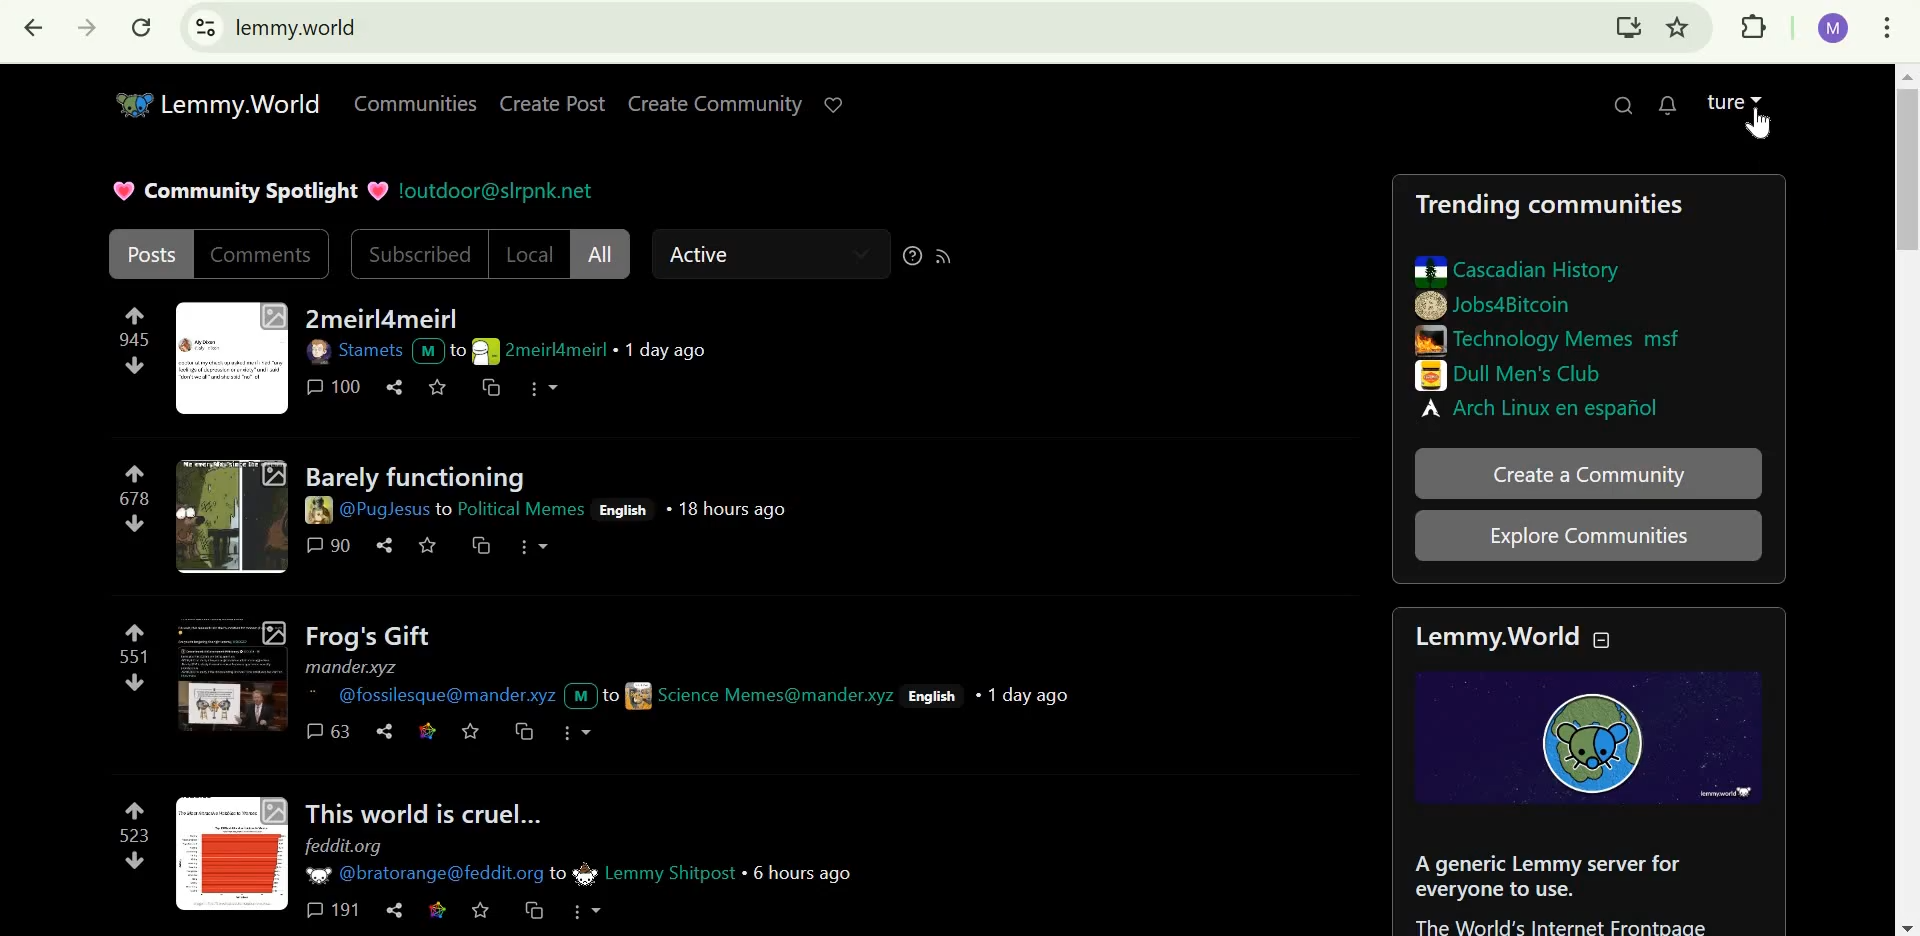  What do you see at coordinates (231, 516) in the screenshot?
I see `thumbnail-2` at bounding box center [231, 516].